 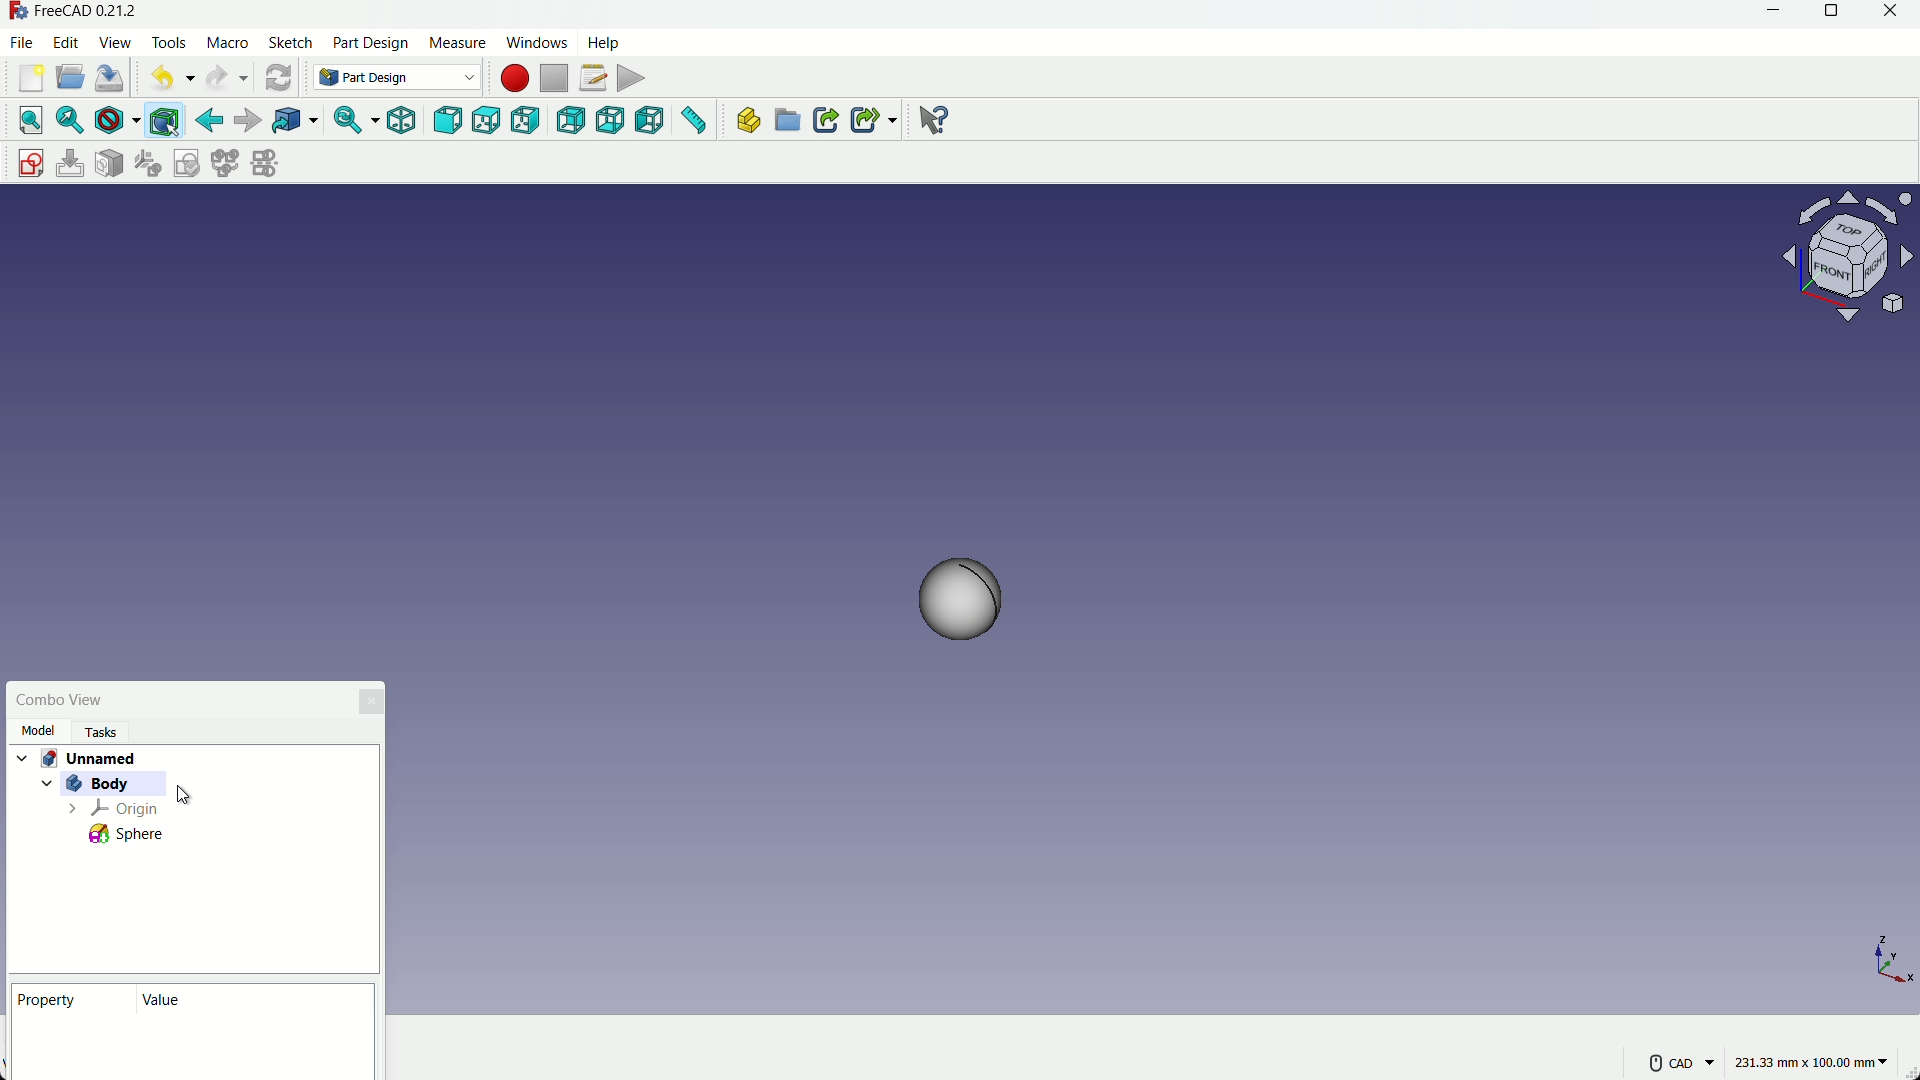 What do you see at coordinates (170, 1001) in the screenshot?
I see `Value` at bounding box center [170, 1001].